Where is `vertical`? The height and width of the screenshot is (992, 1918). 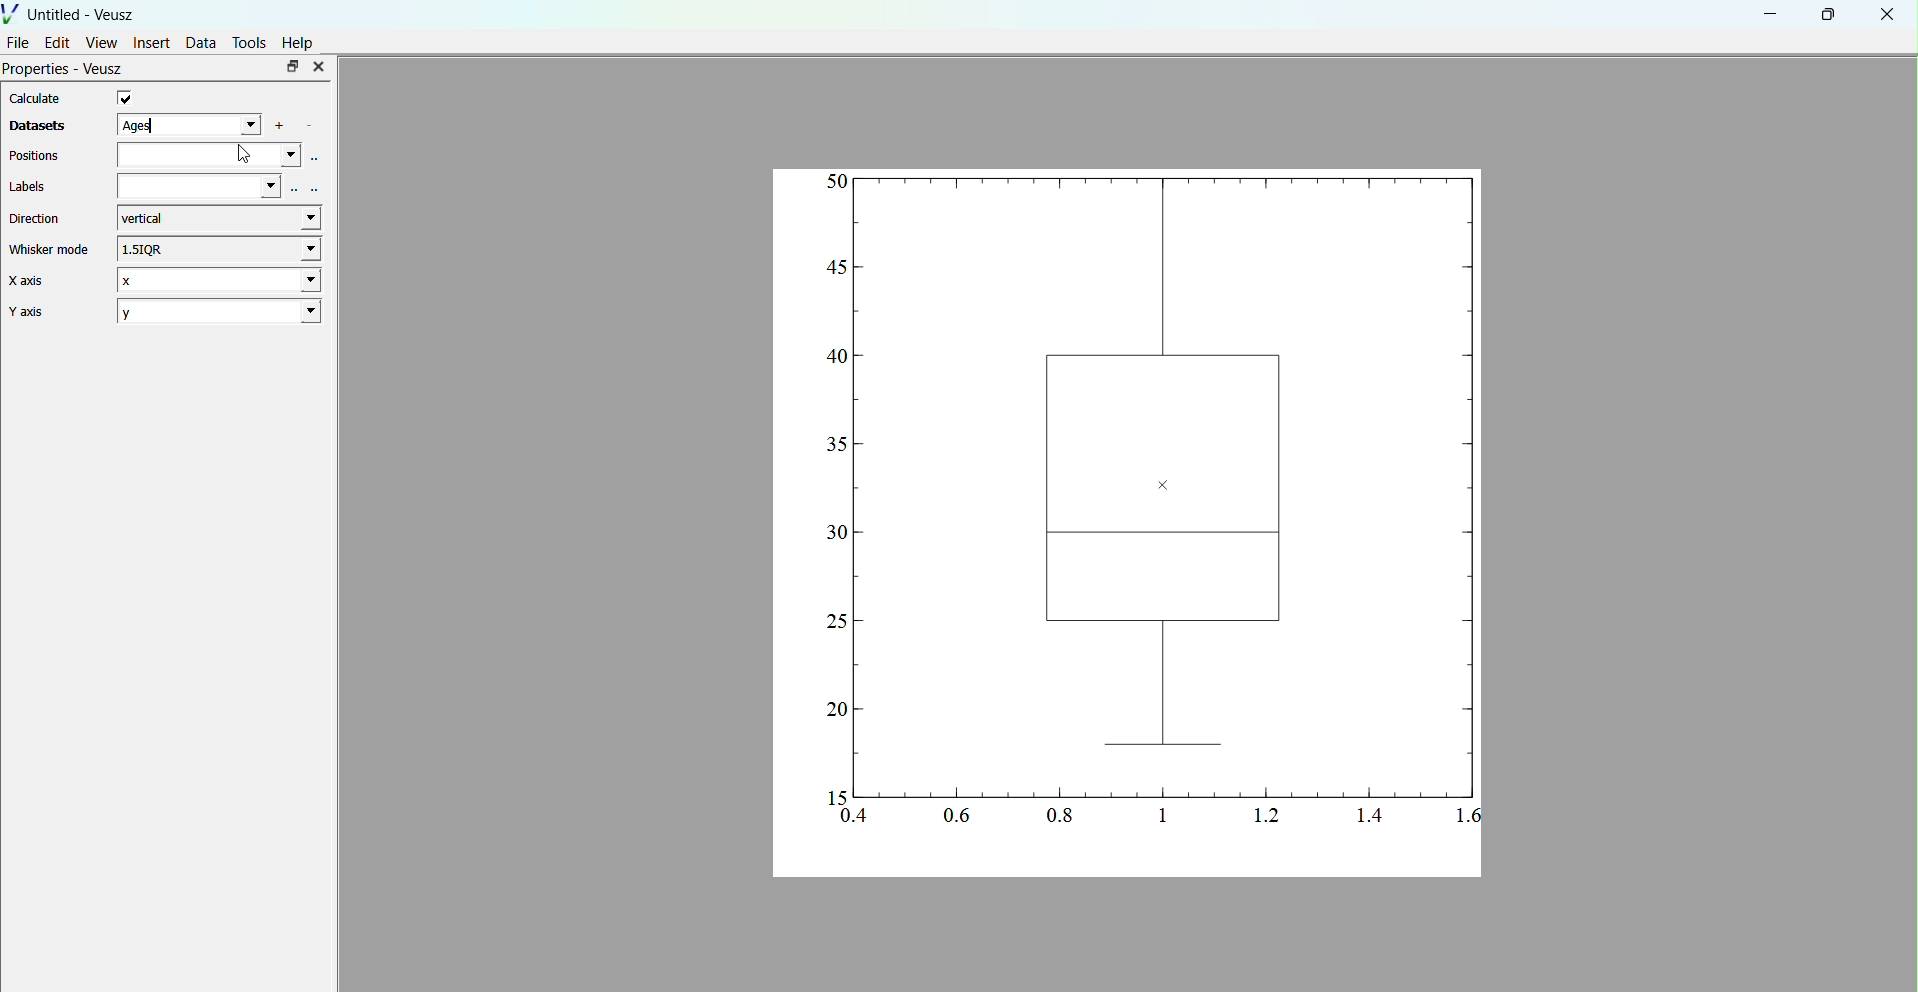
vertical is located at coordinates (224, 218).